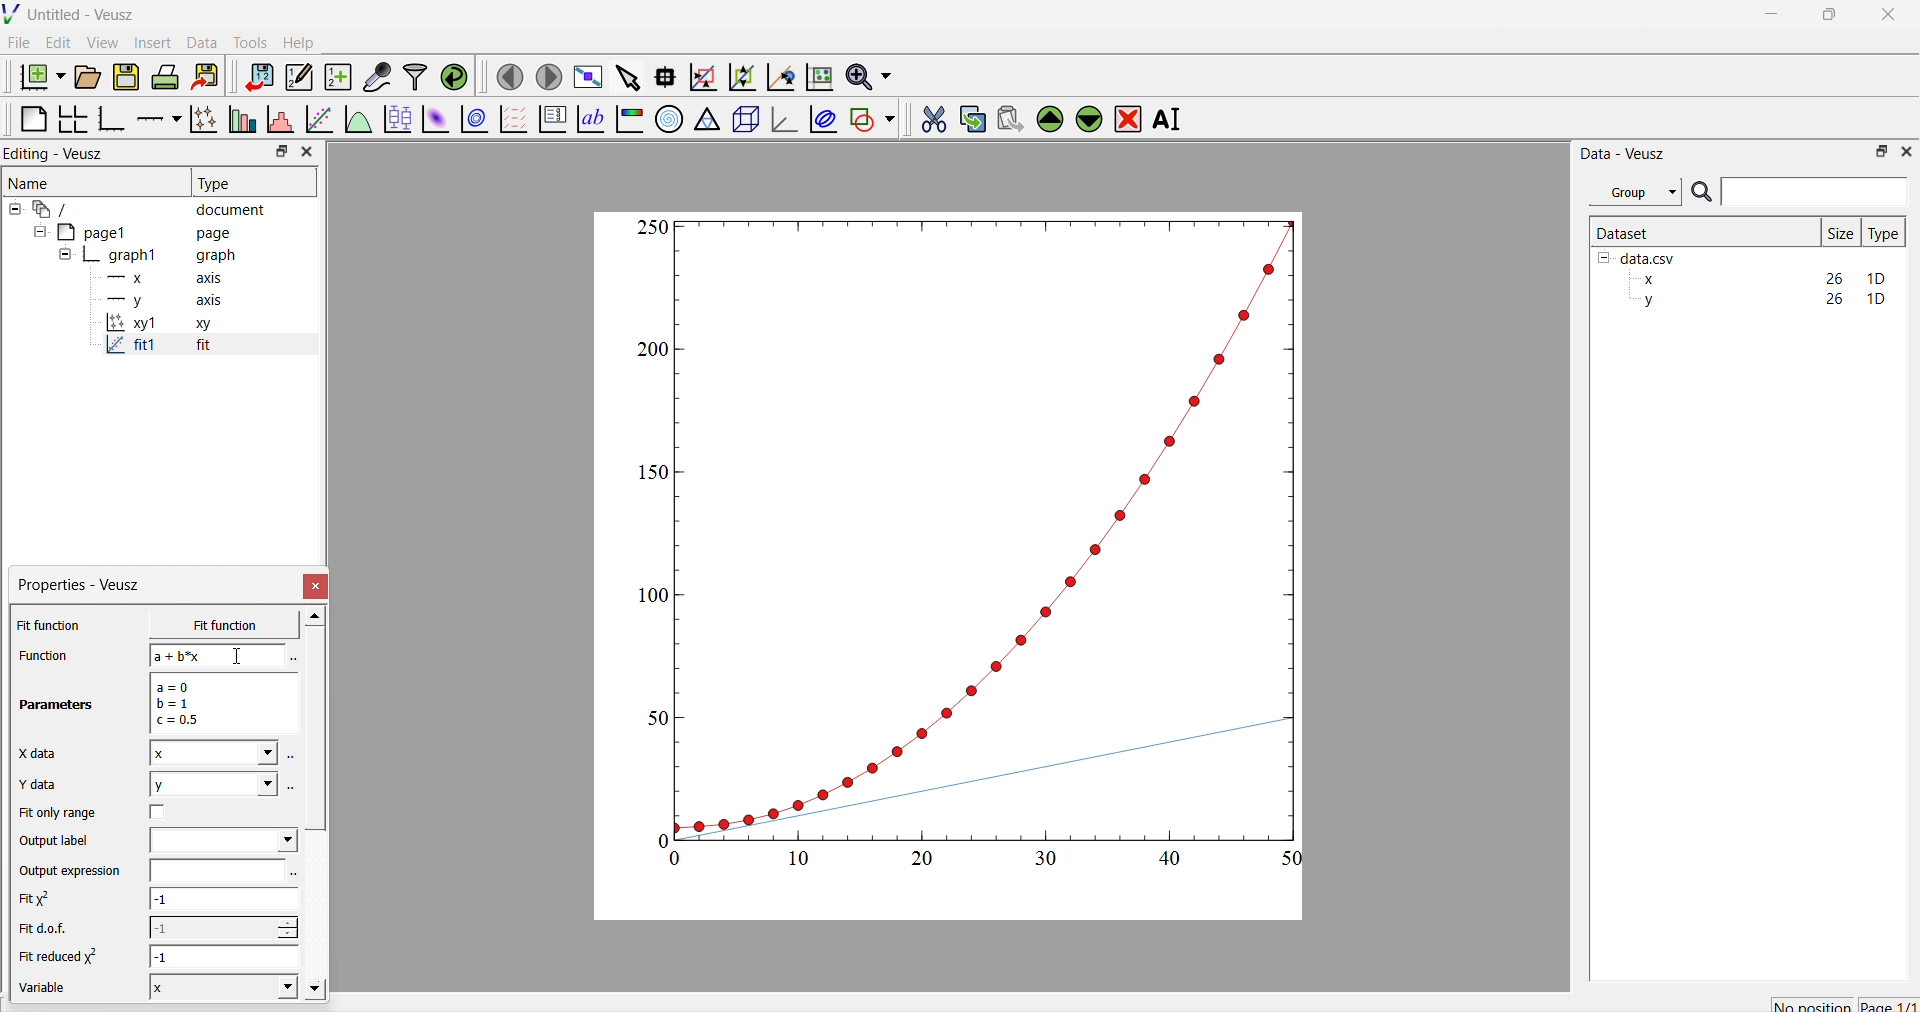  What do you see at coordinates (817, 76) in the screenshot?
I see `Reset graph axis` at bounding box center [817, 76].